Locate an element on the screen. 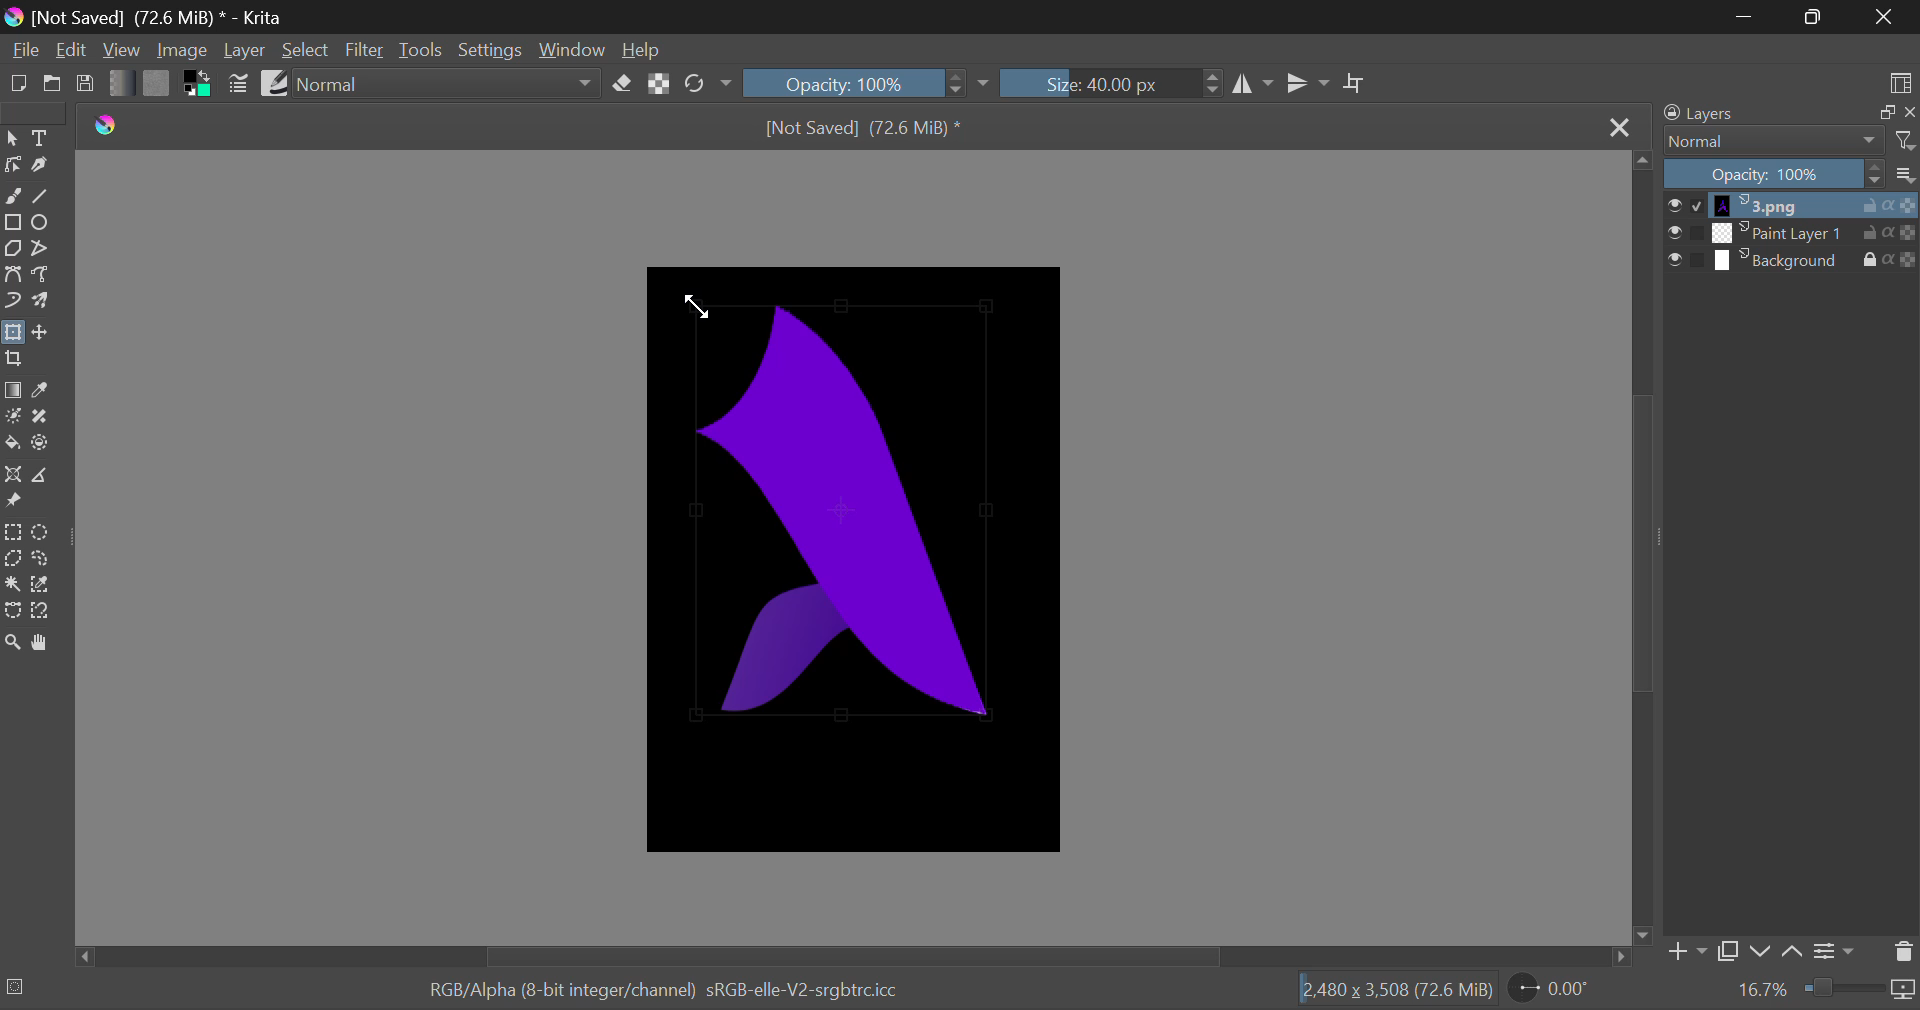 Image resolution: width=1920 pixels, height=1010 pixels. Gradient is located at coordinates (119, 84).